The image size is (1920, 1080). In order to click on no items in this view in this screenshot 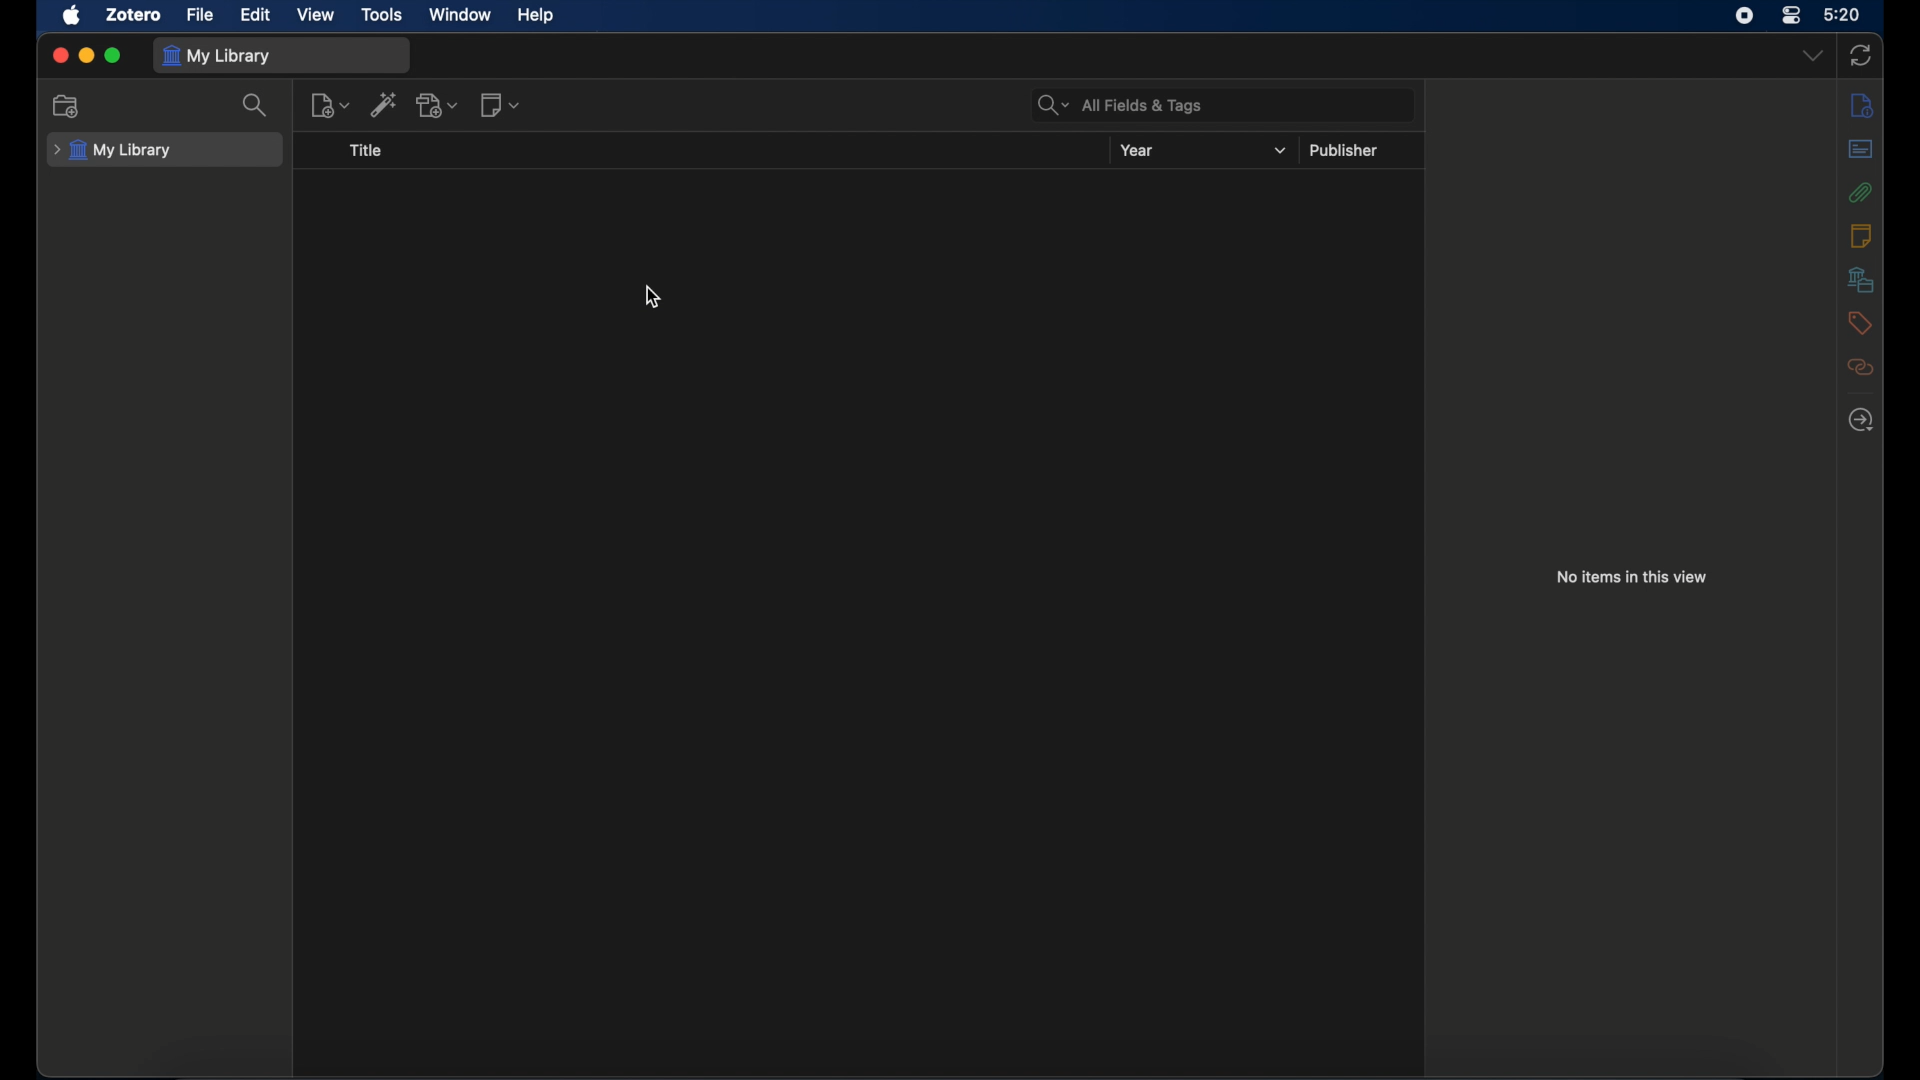, I will do `click(1630, 576)`.